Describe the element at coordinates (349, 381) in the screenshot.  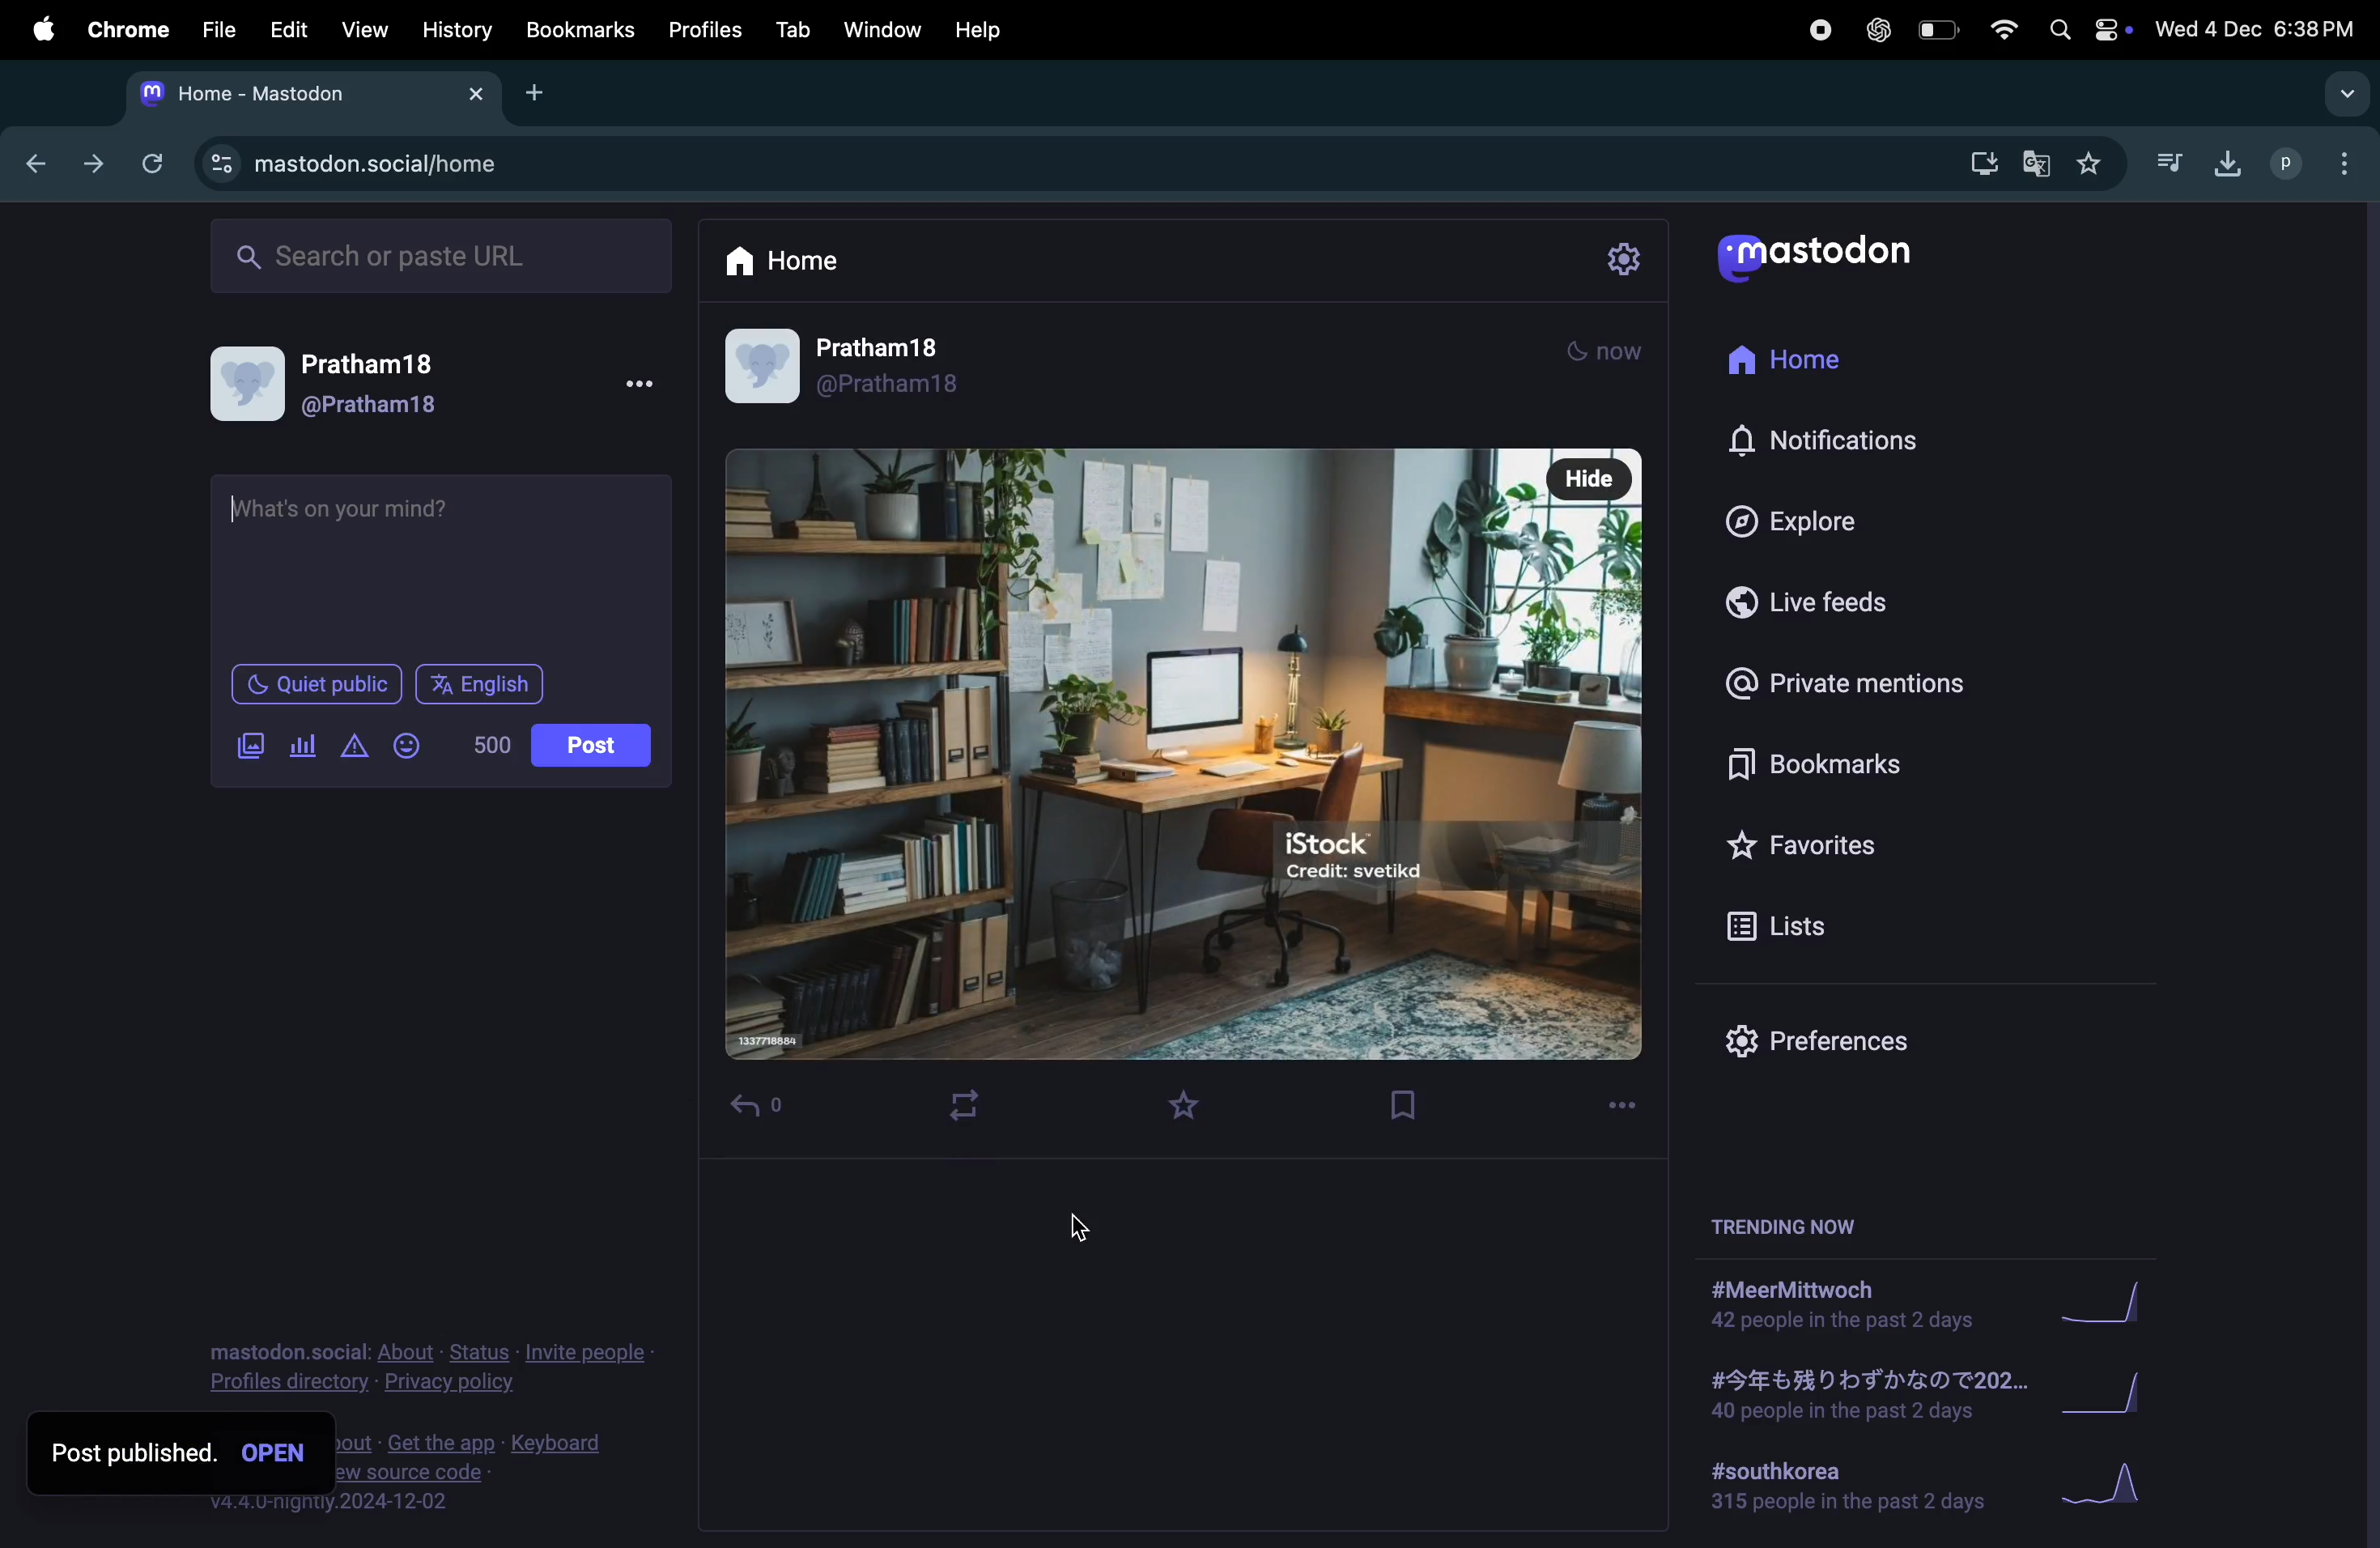
I see `user profile` at that location.